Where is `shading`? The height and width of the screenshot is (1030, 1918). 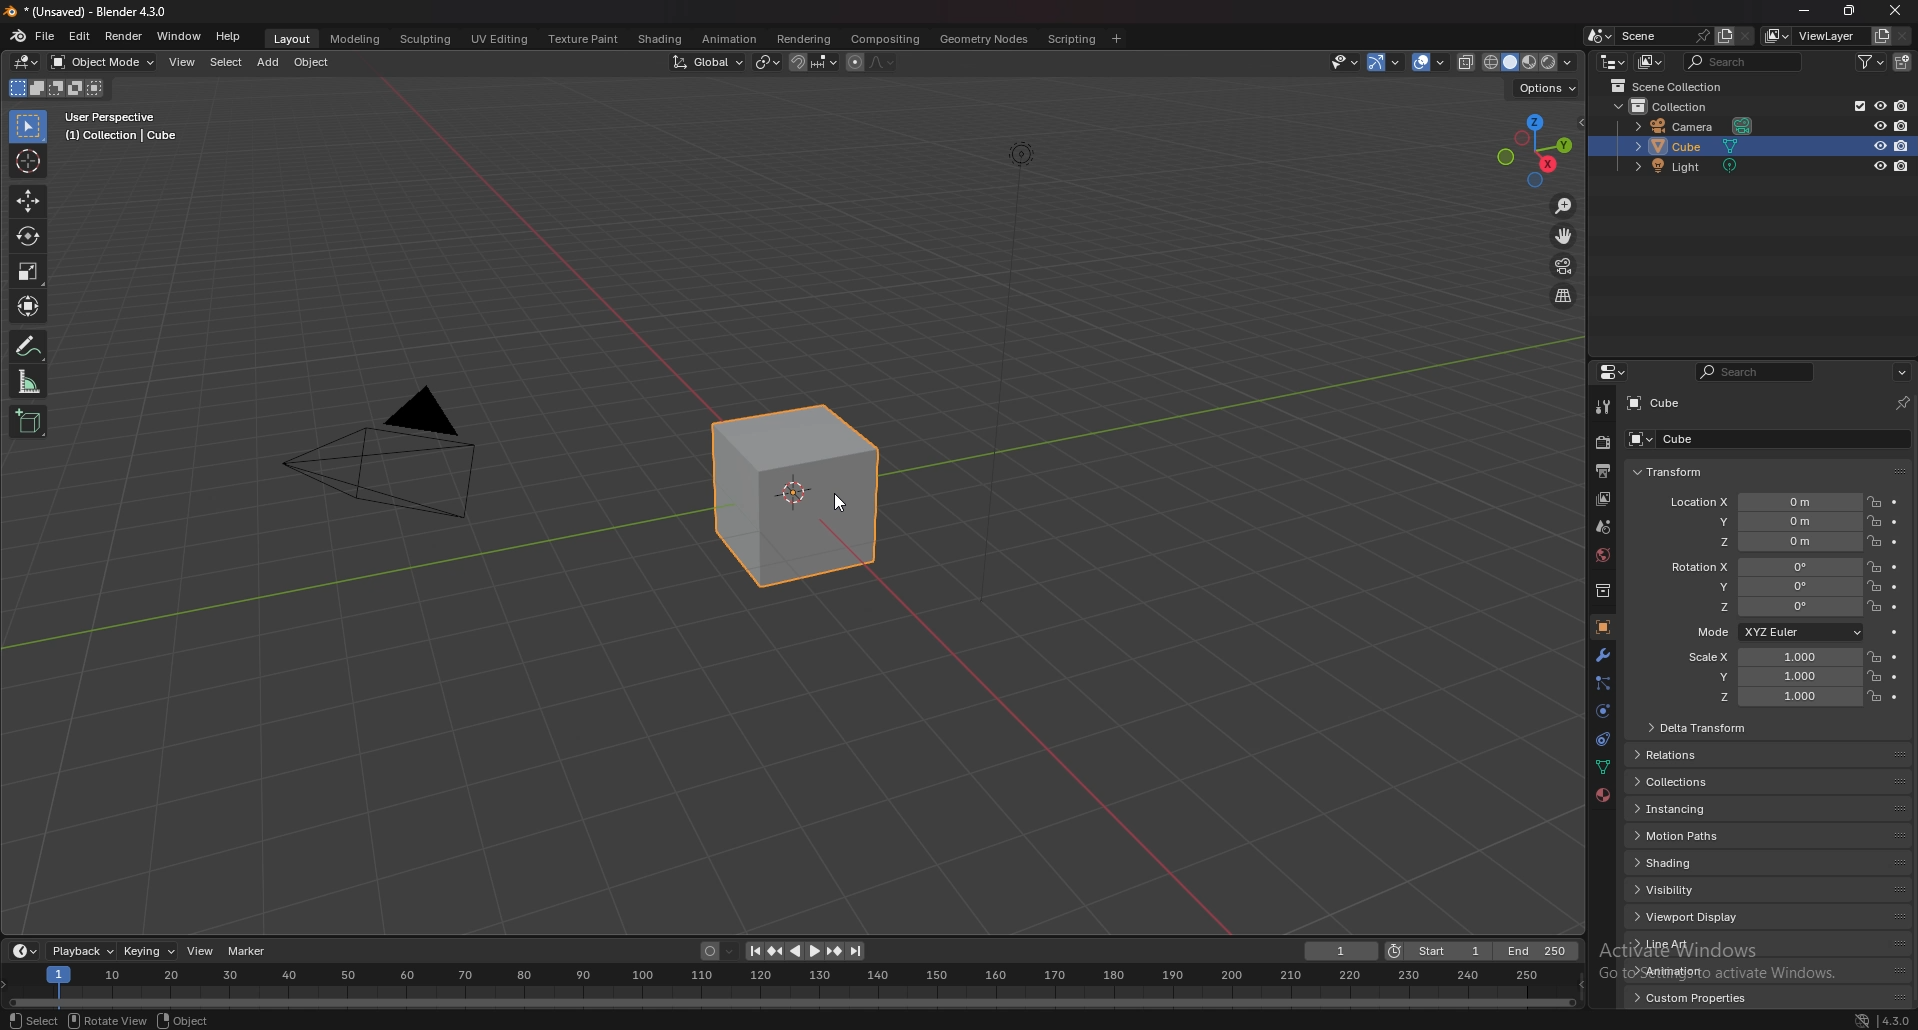 shading is located at coordinates (1569, 63).